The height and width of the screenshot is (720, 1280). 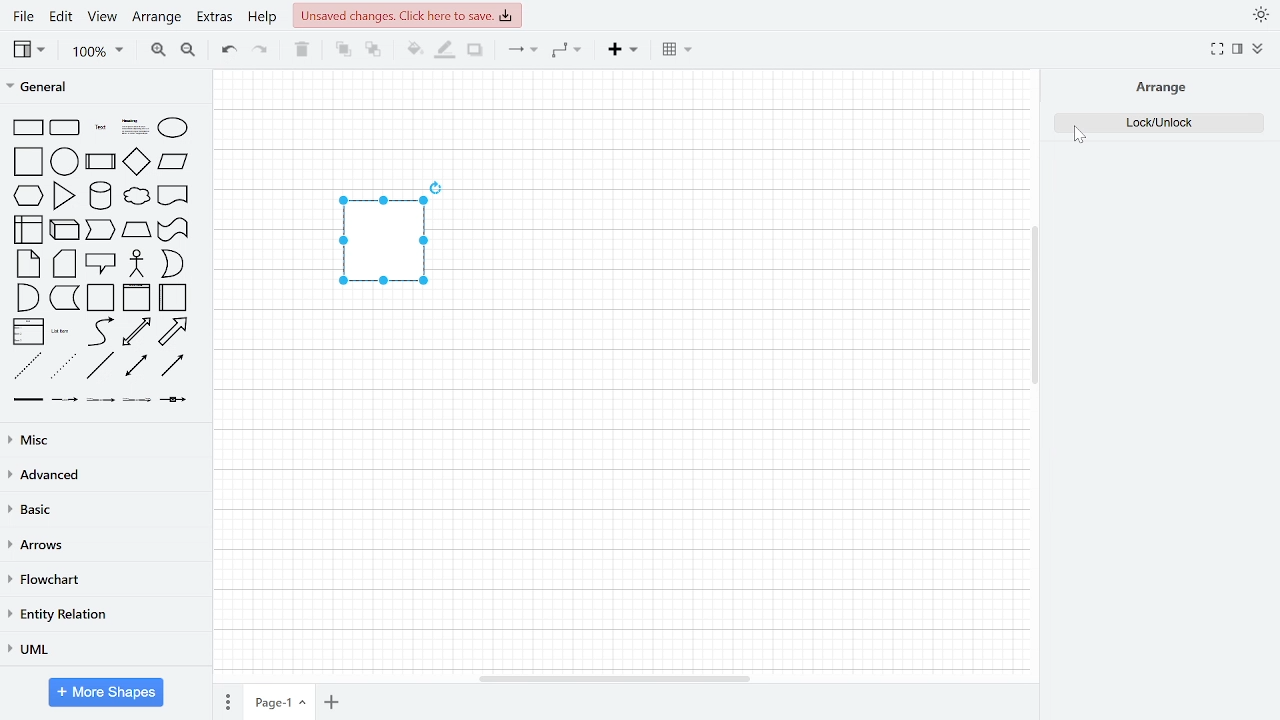 What do you see at coordinates (100, 366) in the screenshot?
I see `line` at bounding box center [100, 366].